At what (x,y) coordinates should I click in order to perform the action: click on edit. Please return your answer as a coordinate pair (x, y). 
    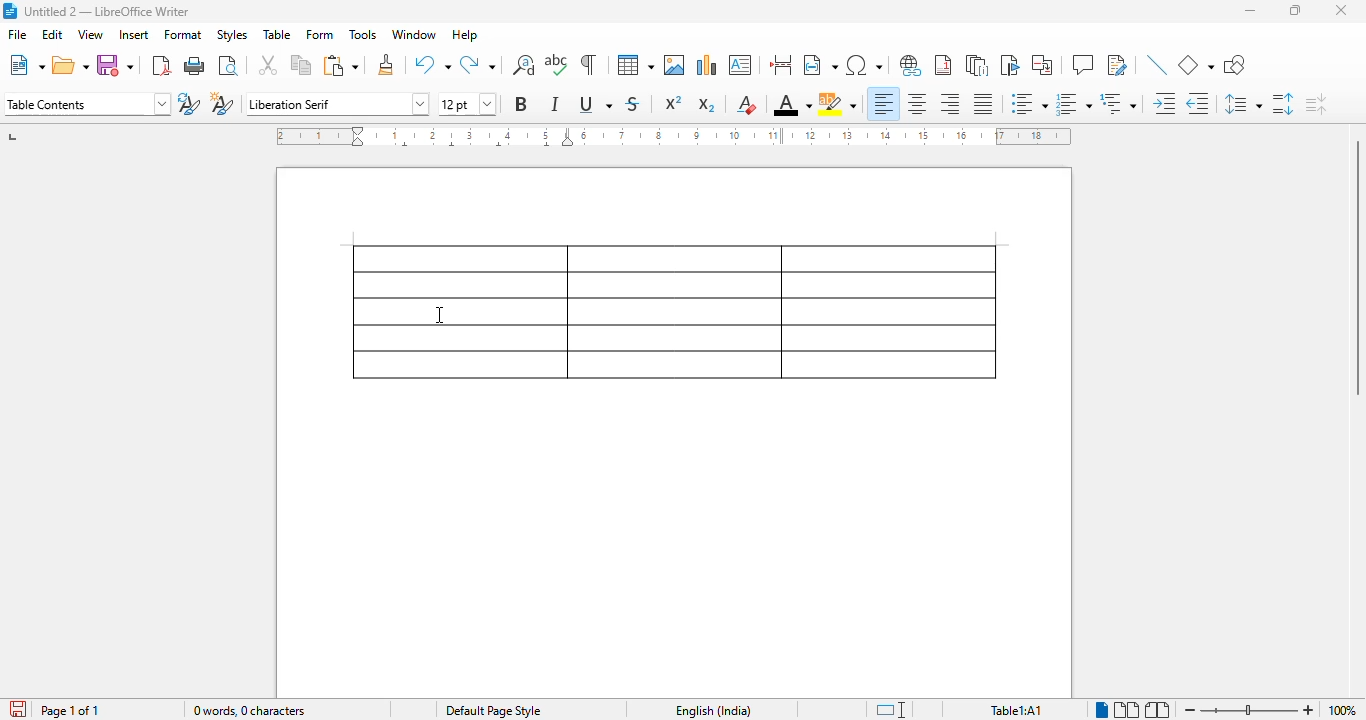
    Looking at the image, I should click on (53, 34).